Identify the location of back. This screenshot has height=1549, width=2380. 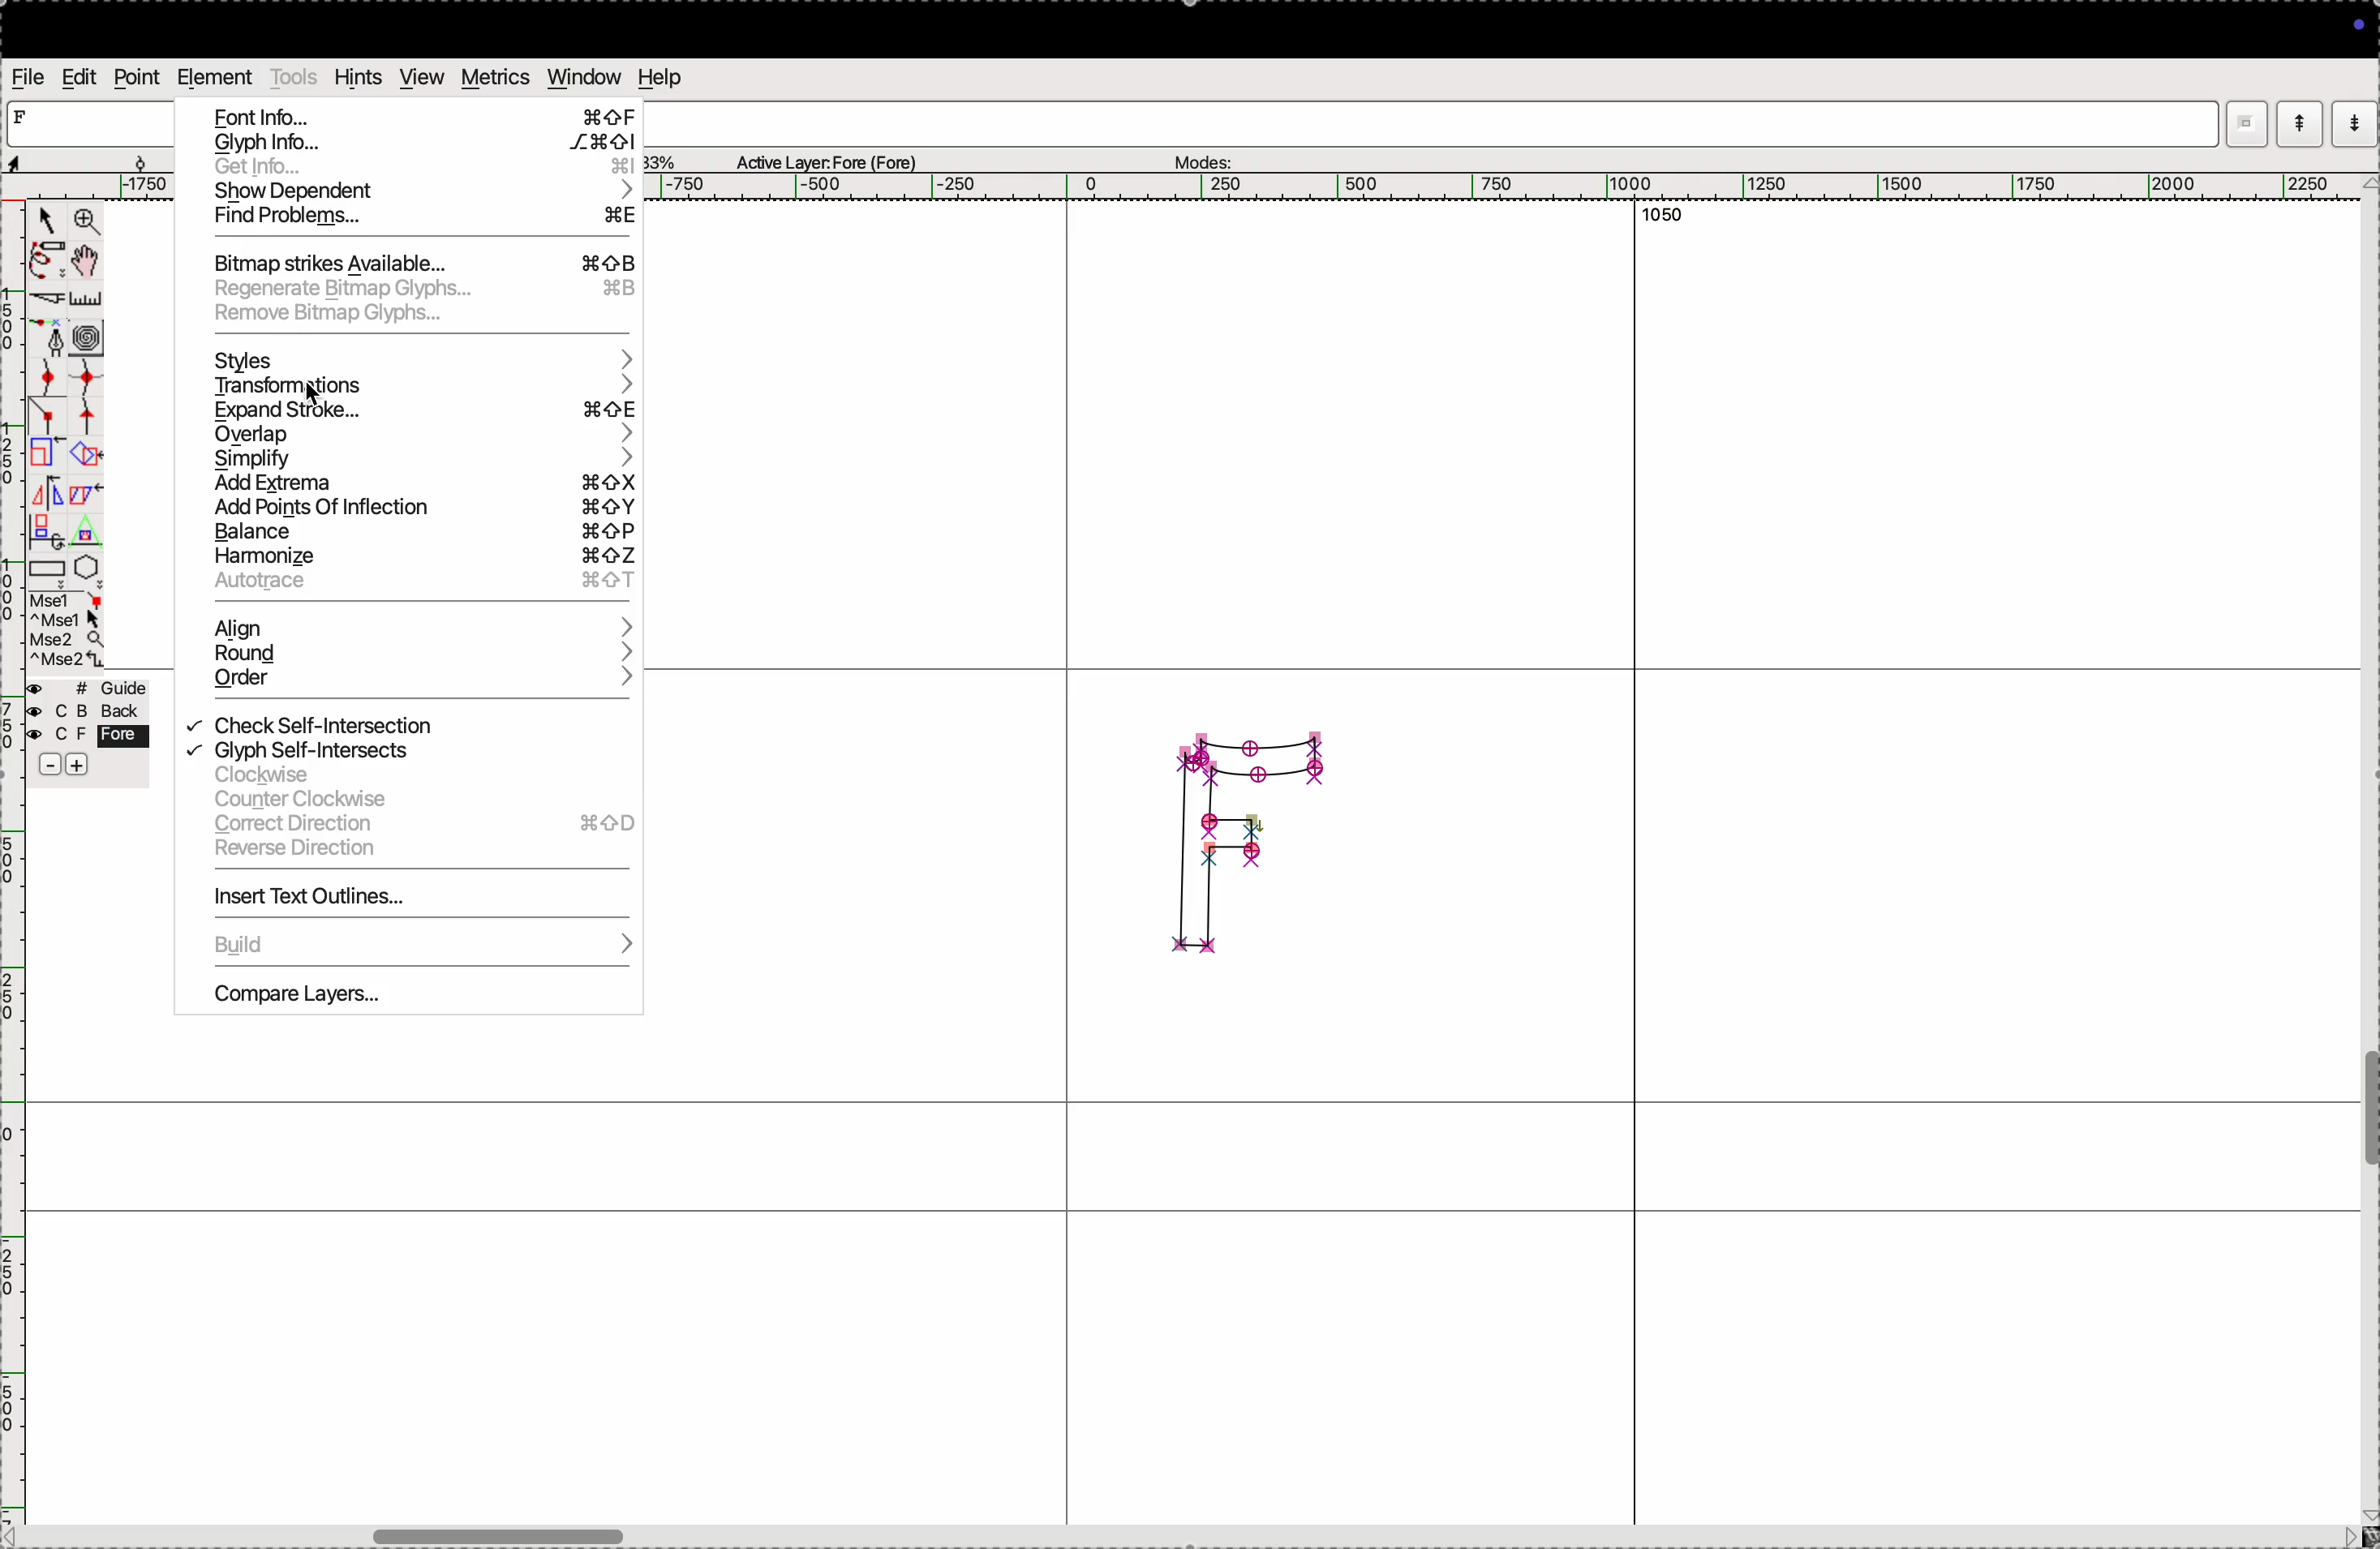
(82, 713).